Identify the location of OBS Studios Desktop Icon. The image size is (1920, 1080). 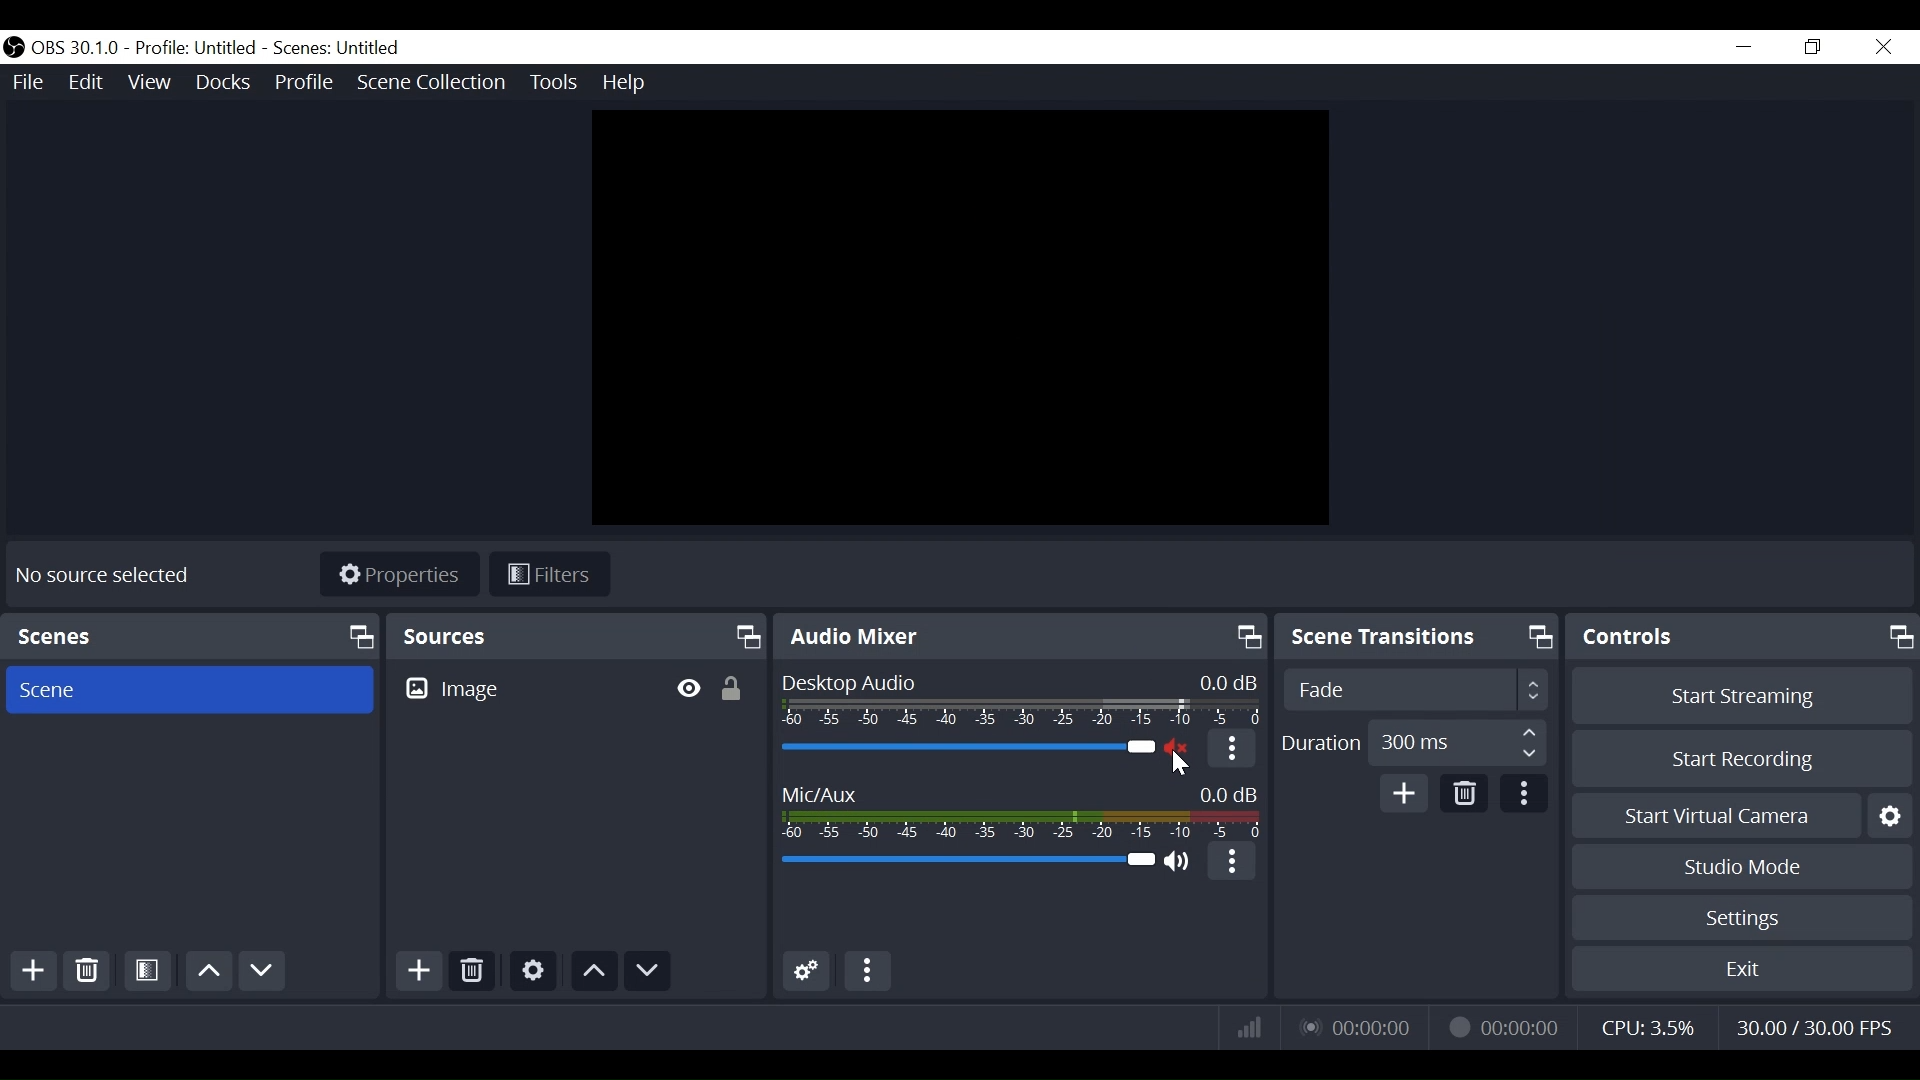
(14, 48).